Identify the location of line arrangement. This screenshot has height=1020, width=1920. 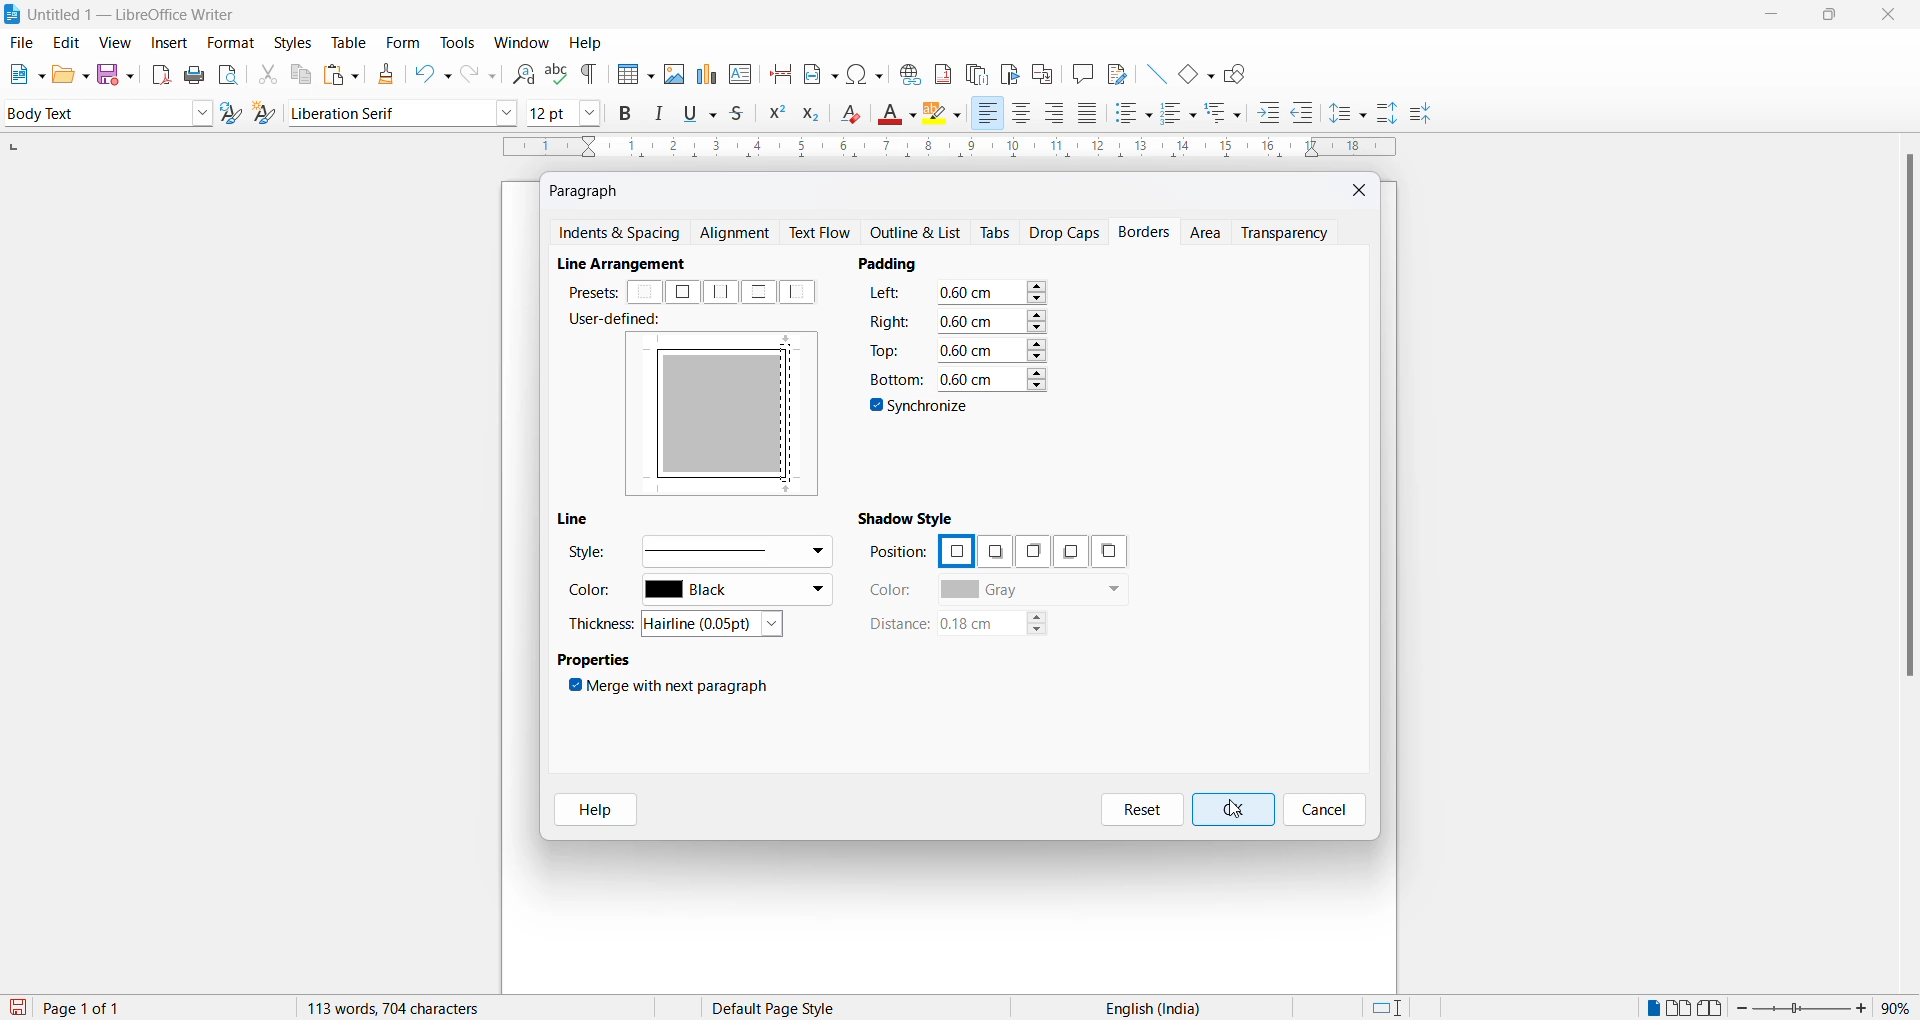
(632, 264).